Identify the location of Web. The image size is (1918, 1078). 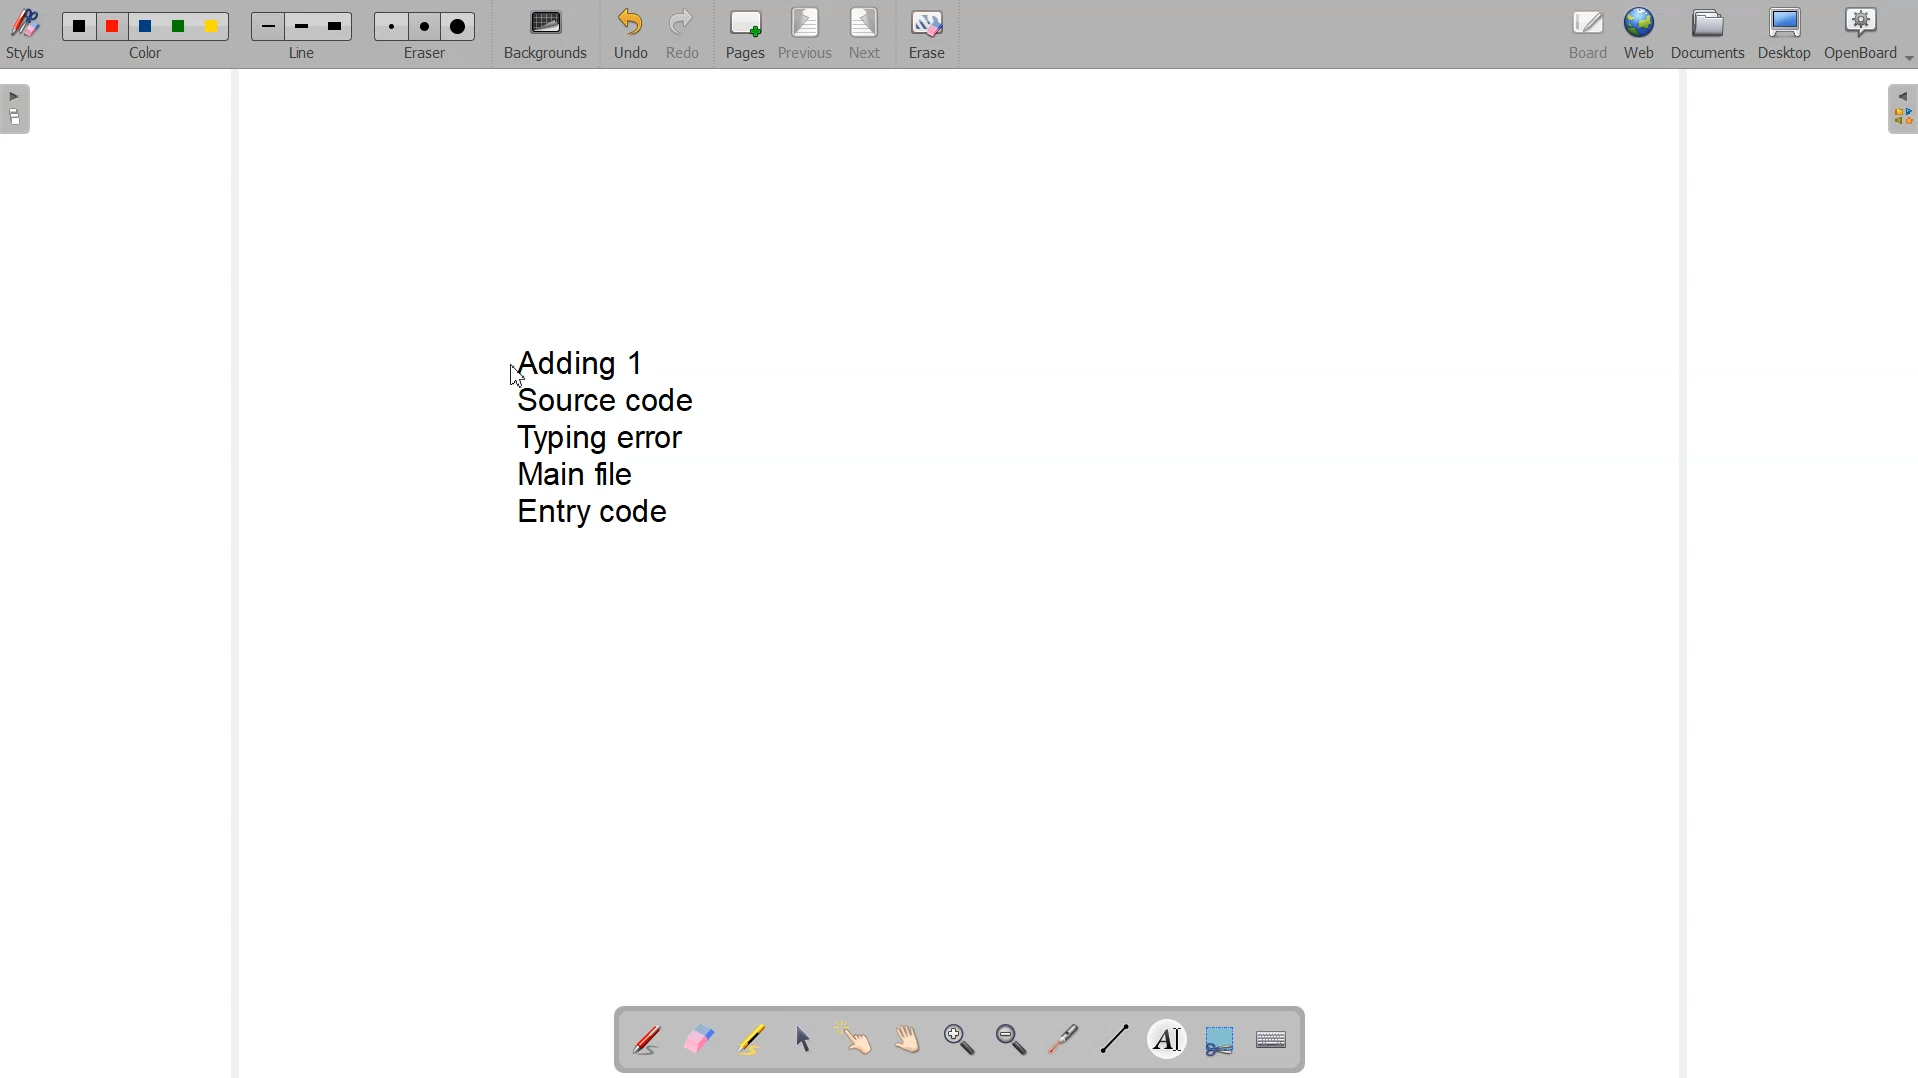
(1639, 35).